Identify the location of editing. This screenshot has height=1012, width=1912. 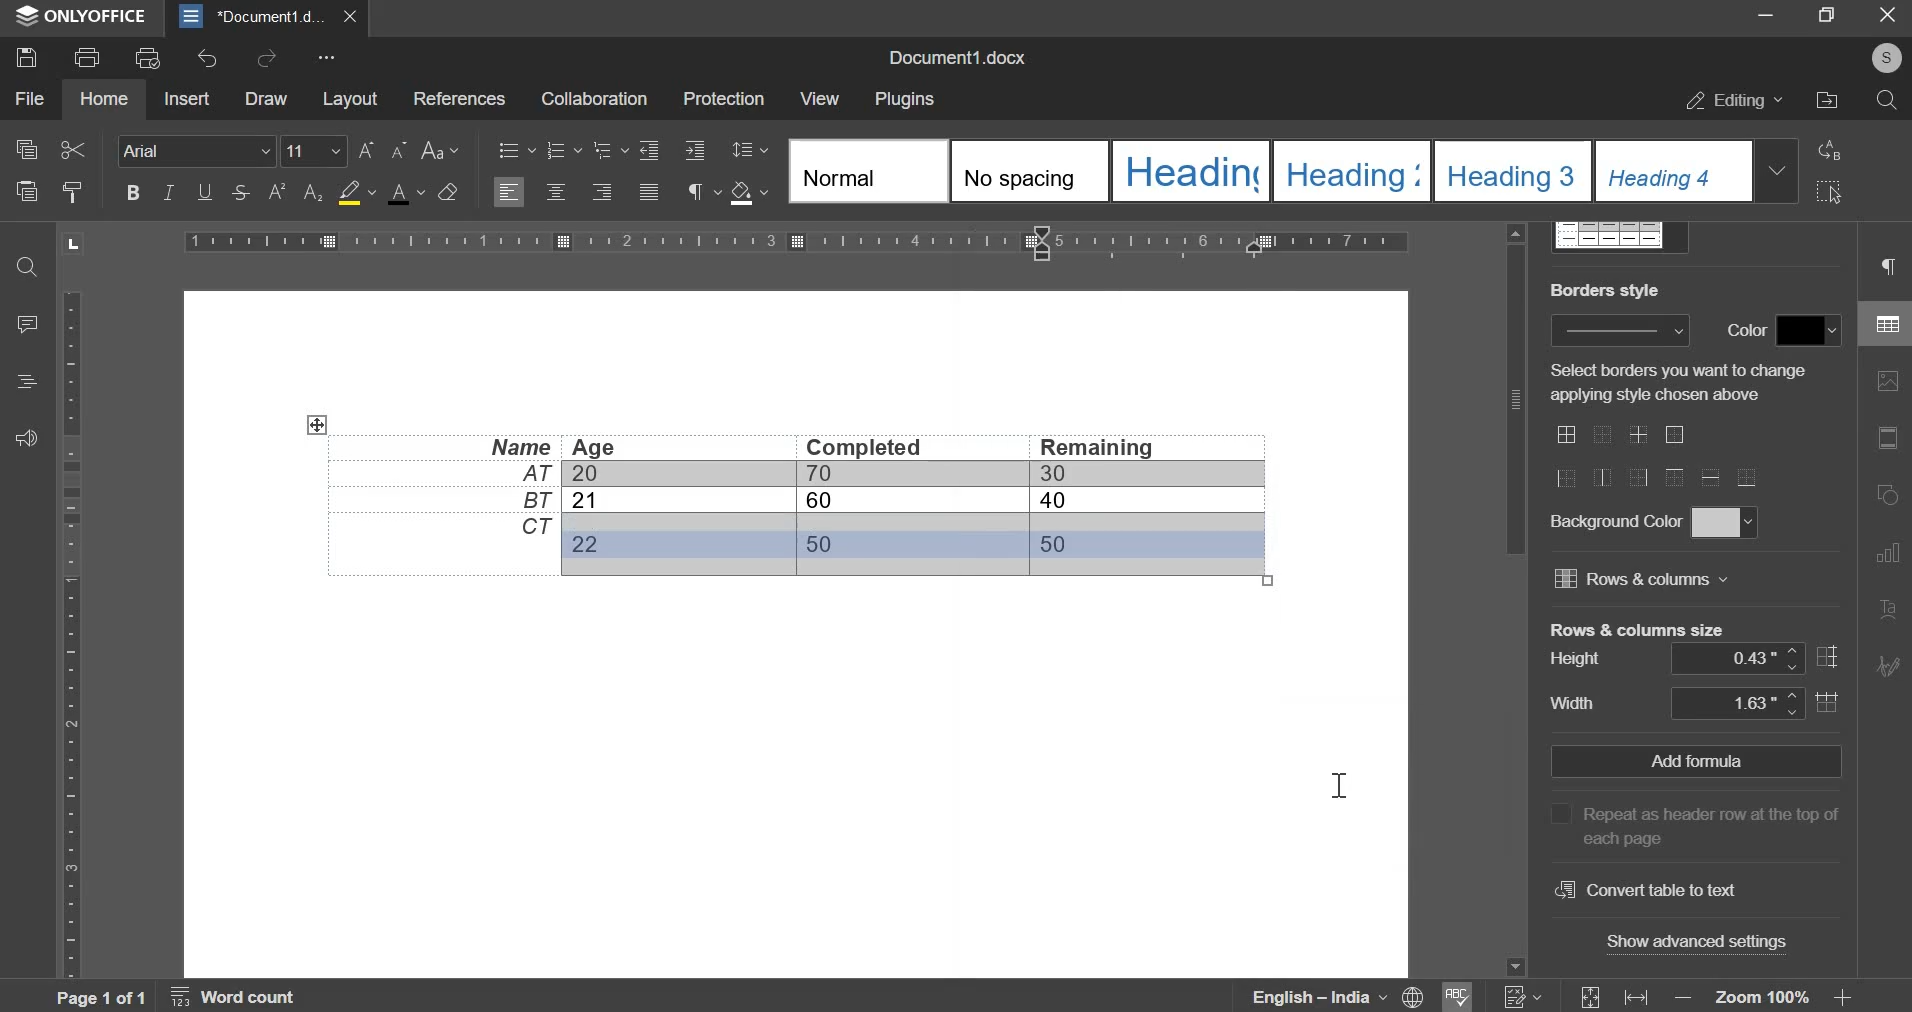
(1735, 100).